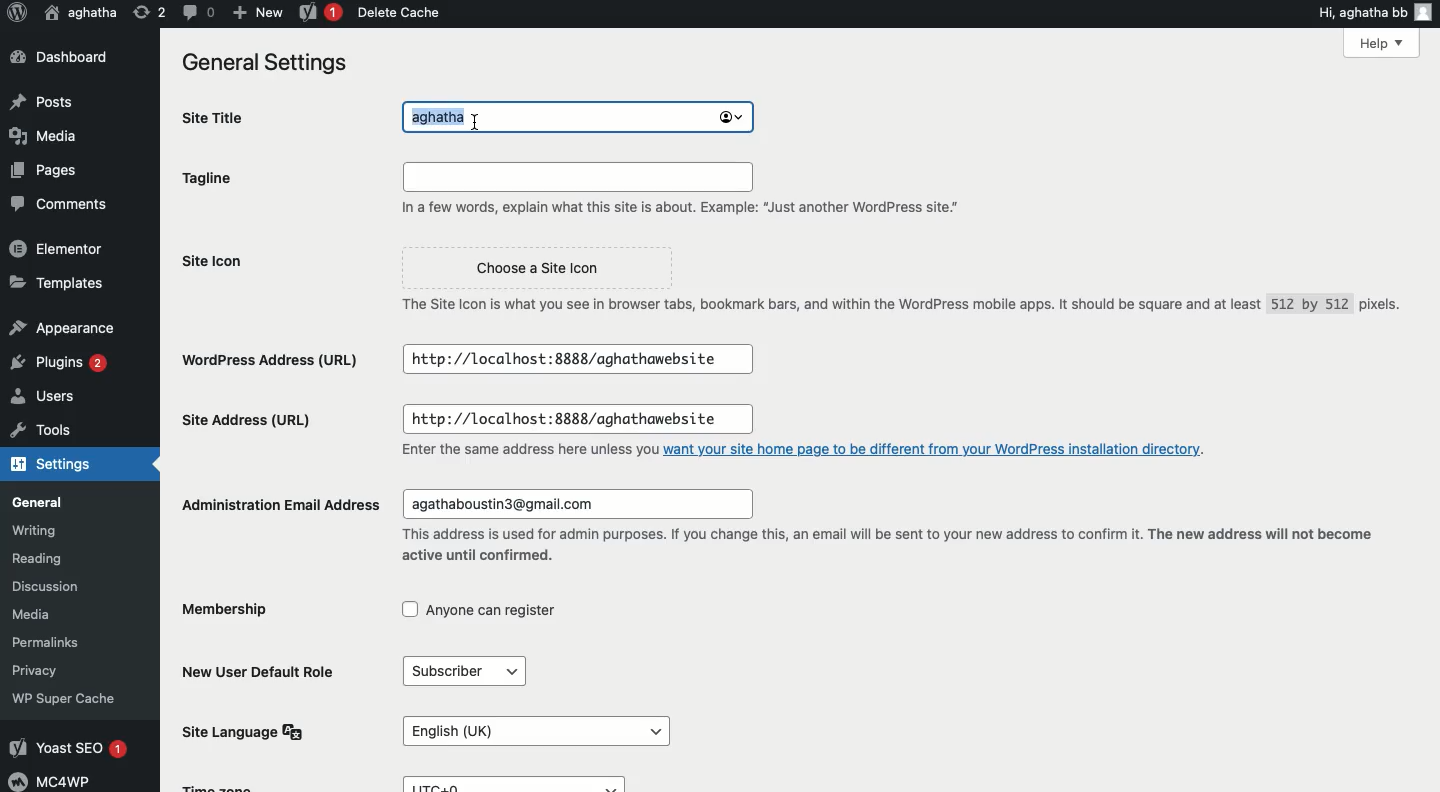 This screenshot has width=1440, height=792. What do you see at coordinates (59, 463) in the screenshot?
I see `Settings` at bounding box center [59, 463].